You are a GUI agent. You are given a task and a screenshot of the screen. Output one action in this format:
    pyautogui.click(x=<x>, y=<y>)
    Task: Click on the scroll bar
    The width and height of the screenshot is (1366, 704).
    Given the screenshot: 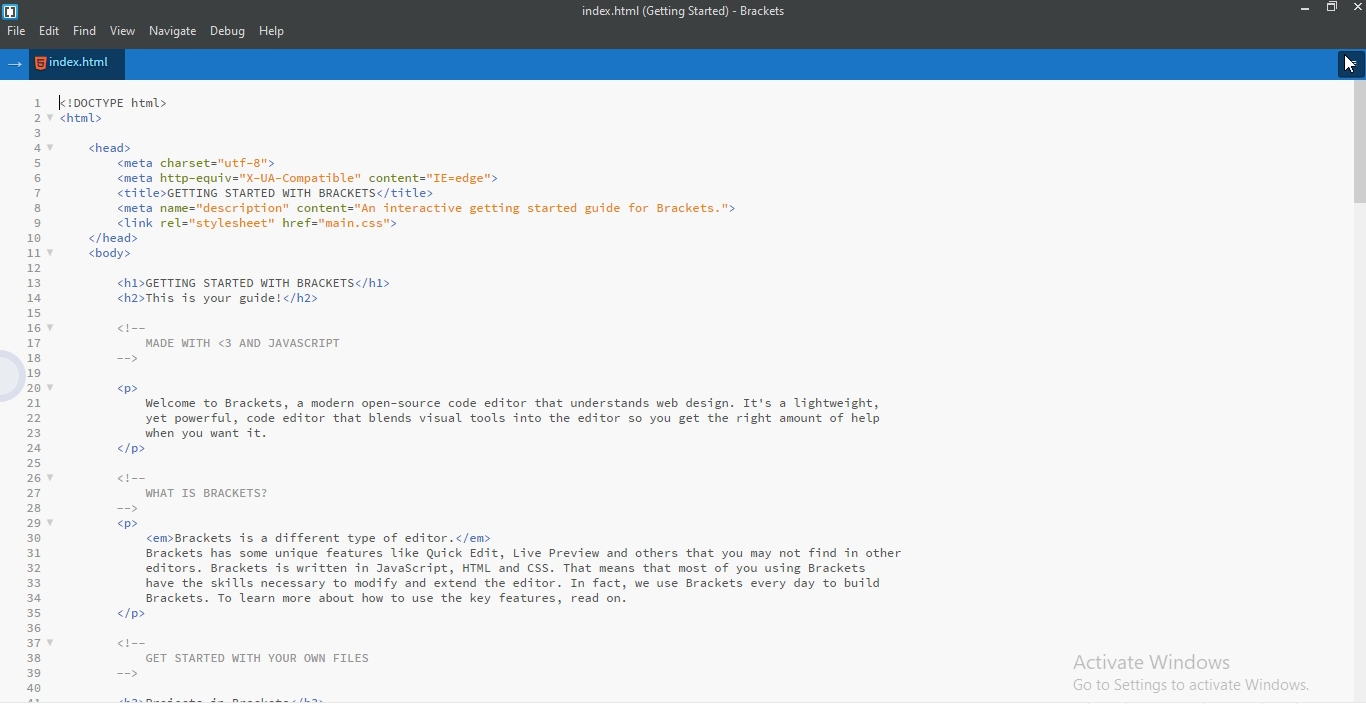 What is the action you would take?
    pyautogui.click(x=1357, y=147)
    